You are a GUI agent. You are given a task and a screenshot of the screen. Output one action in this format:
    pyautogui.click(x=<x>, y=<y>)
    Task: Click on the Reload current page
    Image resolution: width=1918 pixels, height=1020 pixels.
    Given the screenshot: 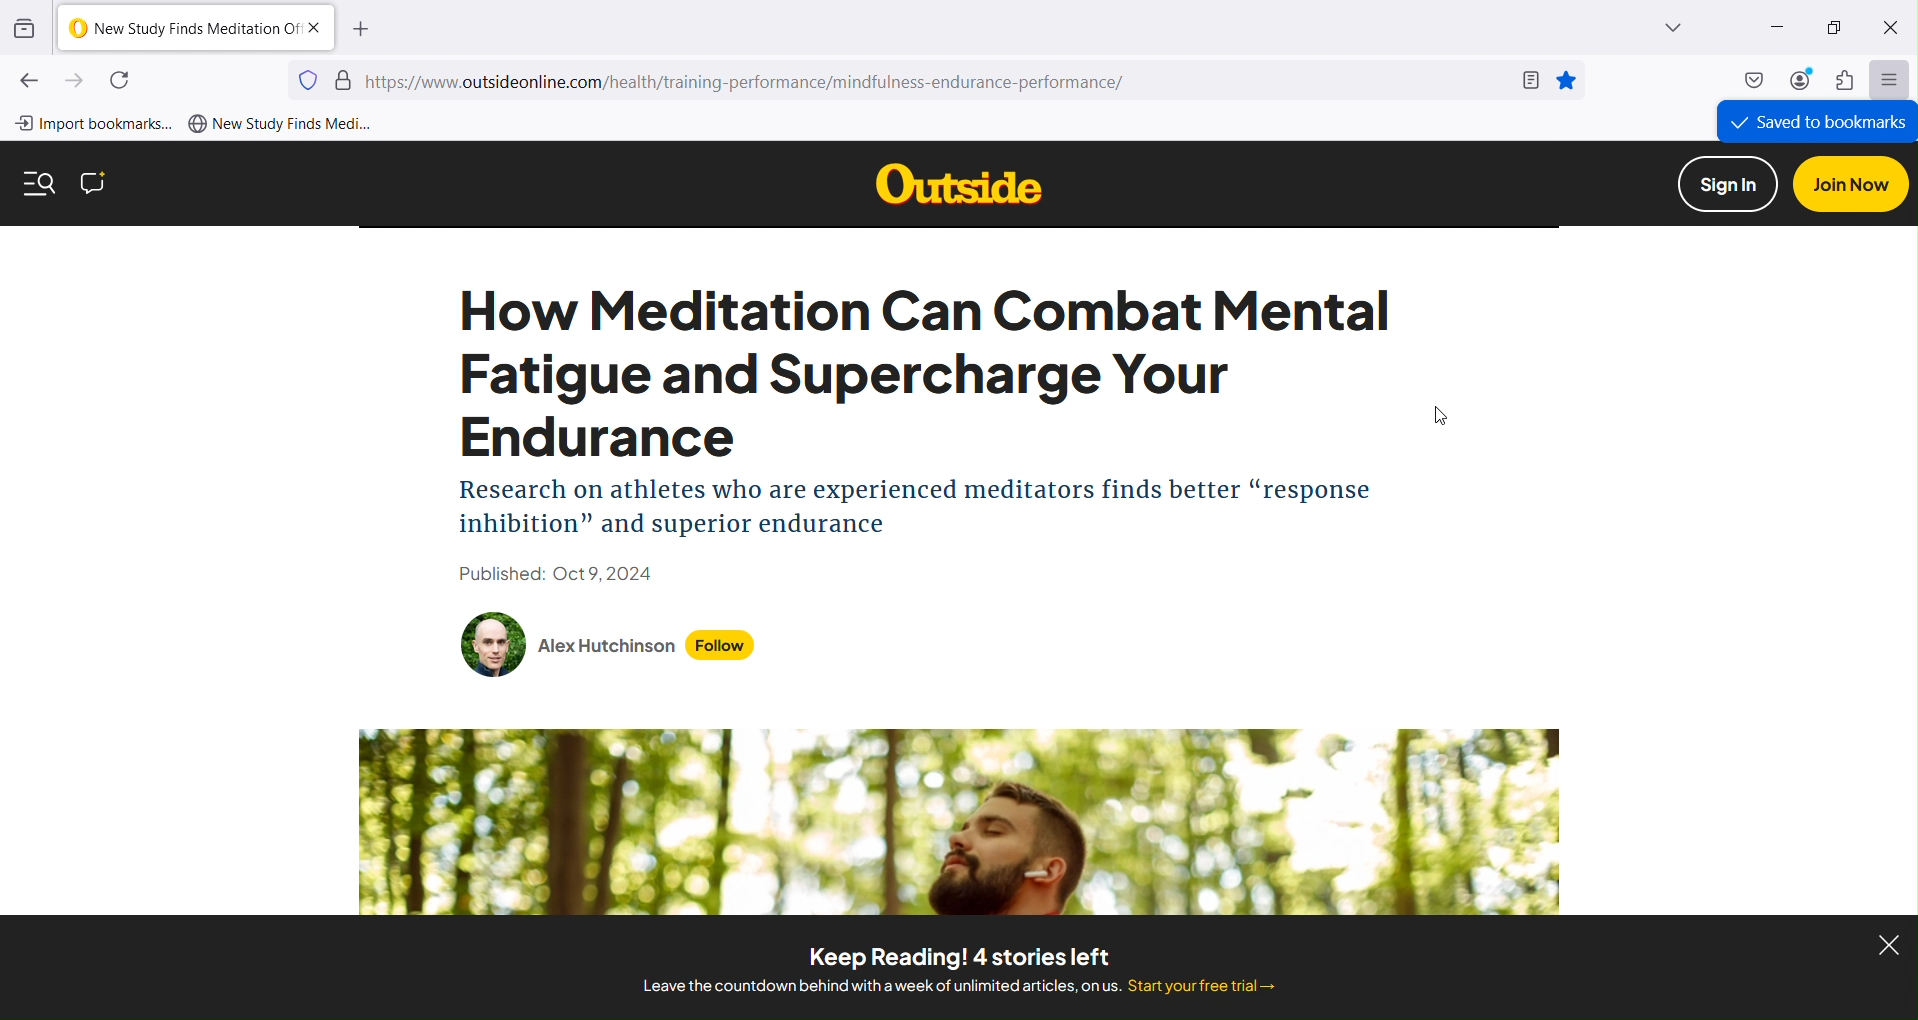 What is the action you would take?
    pyautogui.click(x=123, y=80)
    